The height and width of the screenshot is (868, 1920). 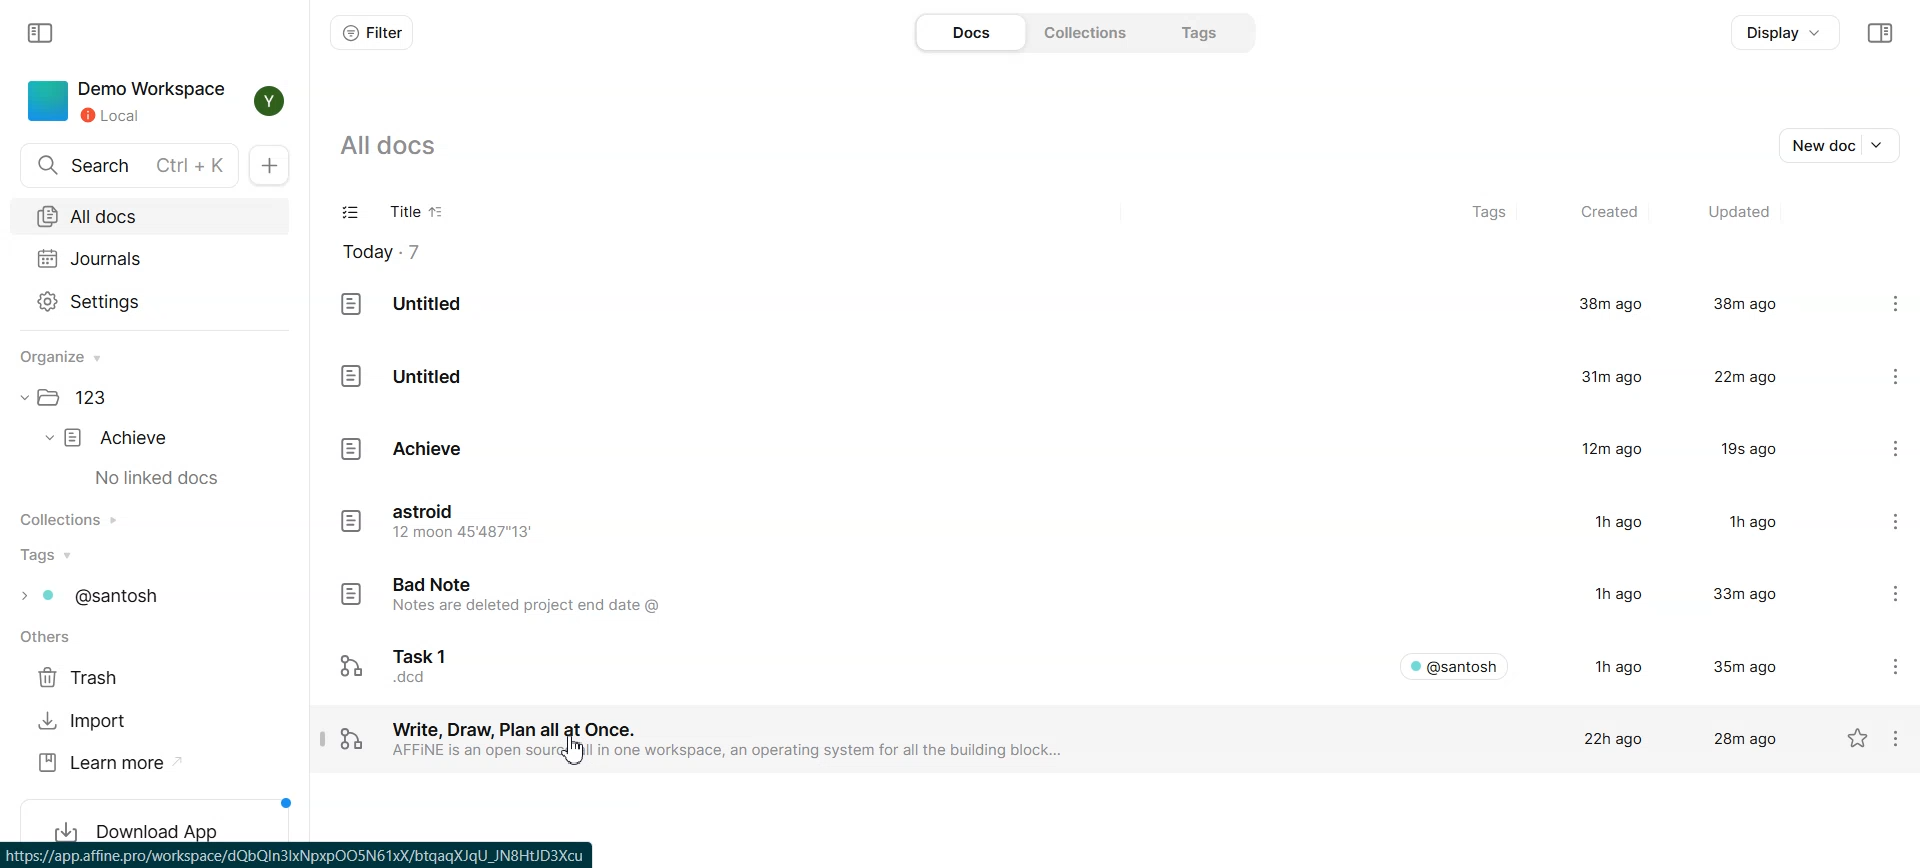 What do you see at coordinates (1876, 305) in the screenshot?
I see `Settings` at bounding box center [1876, 305].